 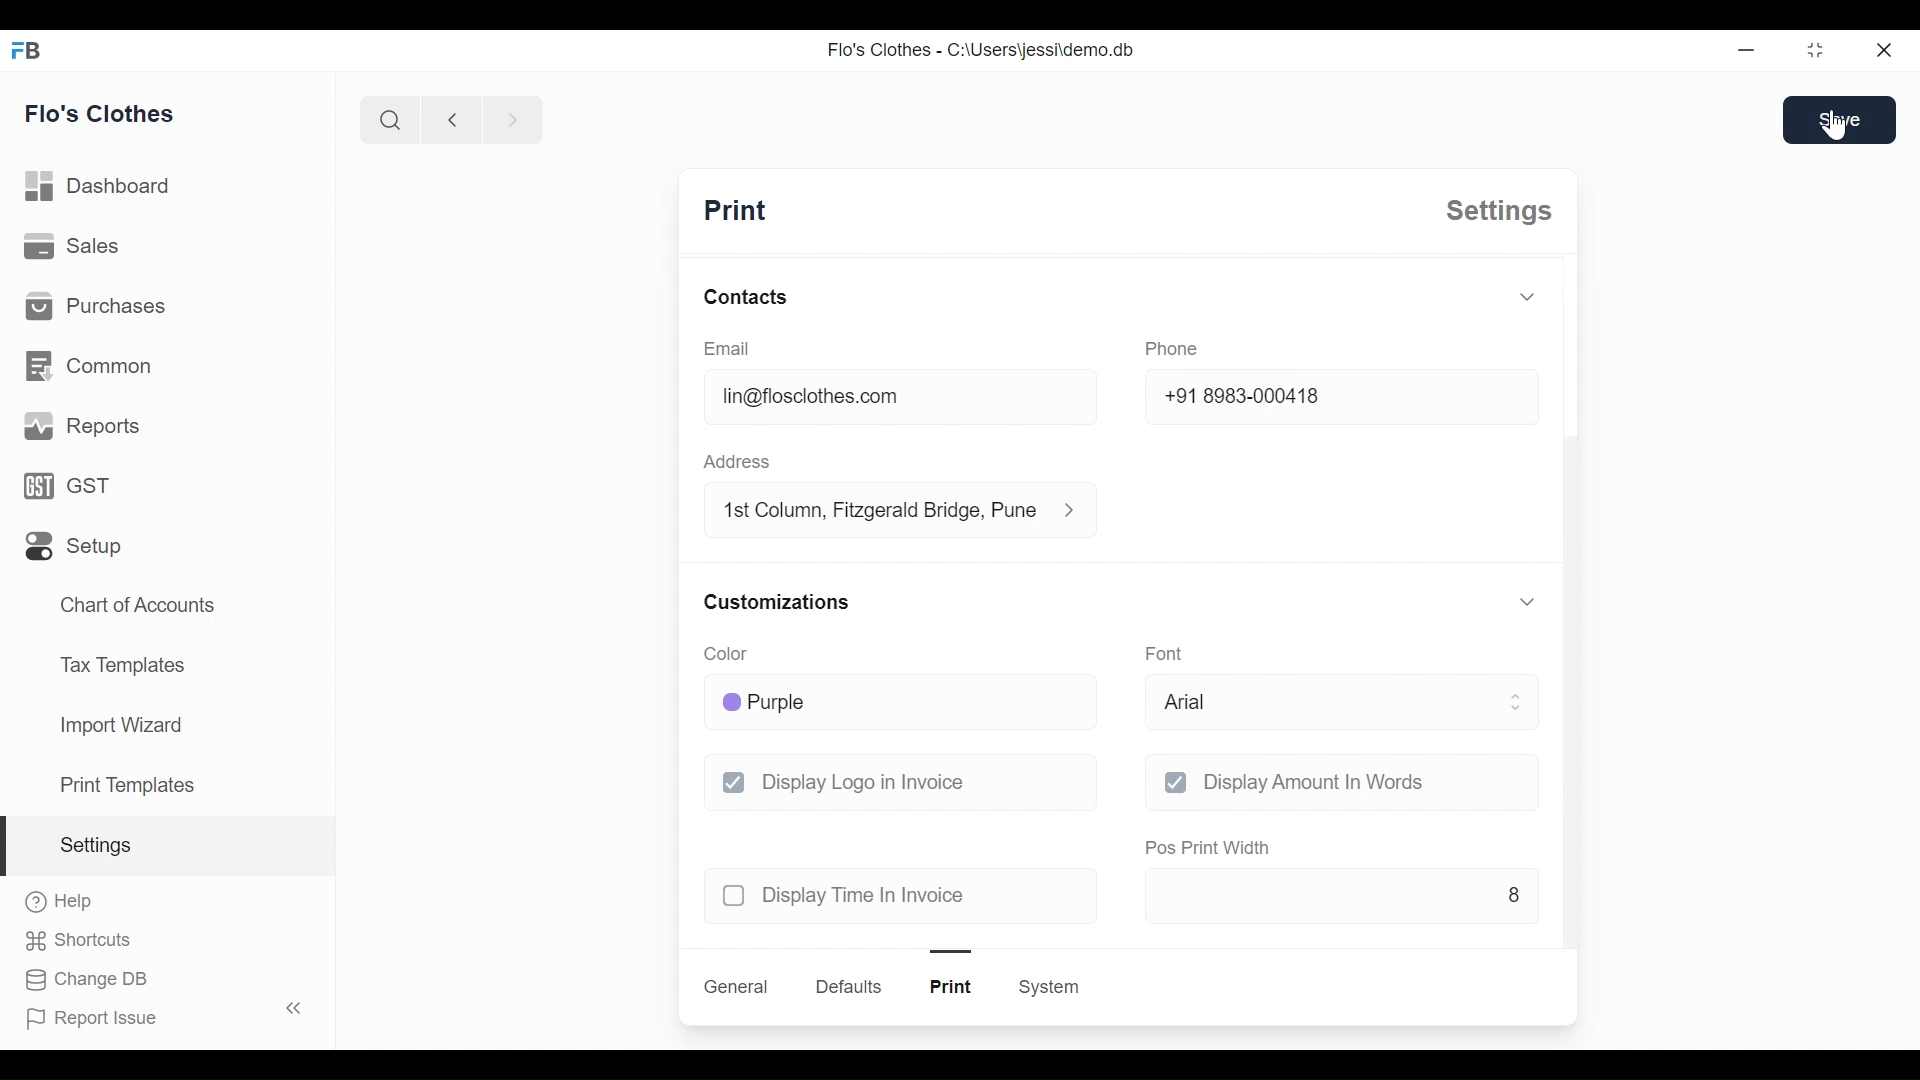 What do you see at coordinates (119, 663) in the screenshot?
I see `tax templates` at bounding box center [119, 663].